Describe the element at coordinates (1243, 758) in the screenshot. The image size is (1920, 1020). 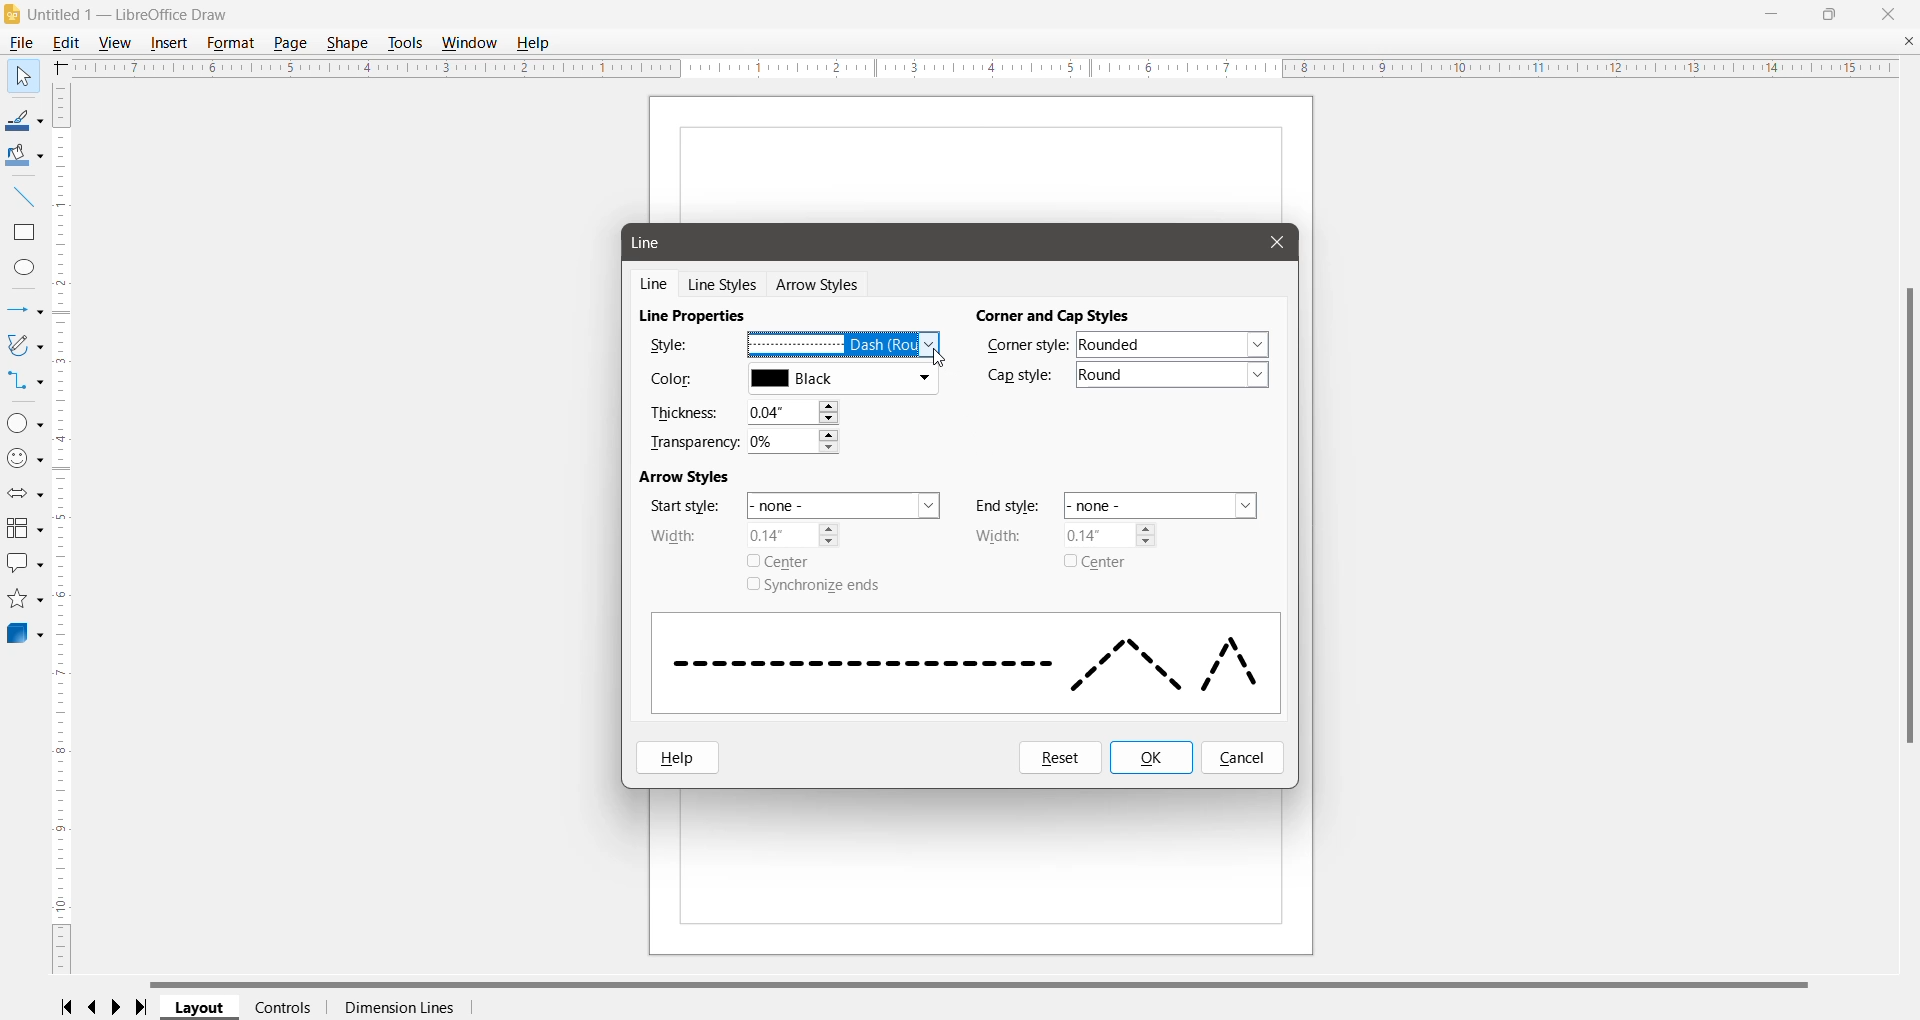
I see `Cancel` at that location.